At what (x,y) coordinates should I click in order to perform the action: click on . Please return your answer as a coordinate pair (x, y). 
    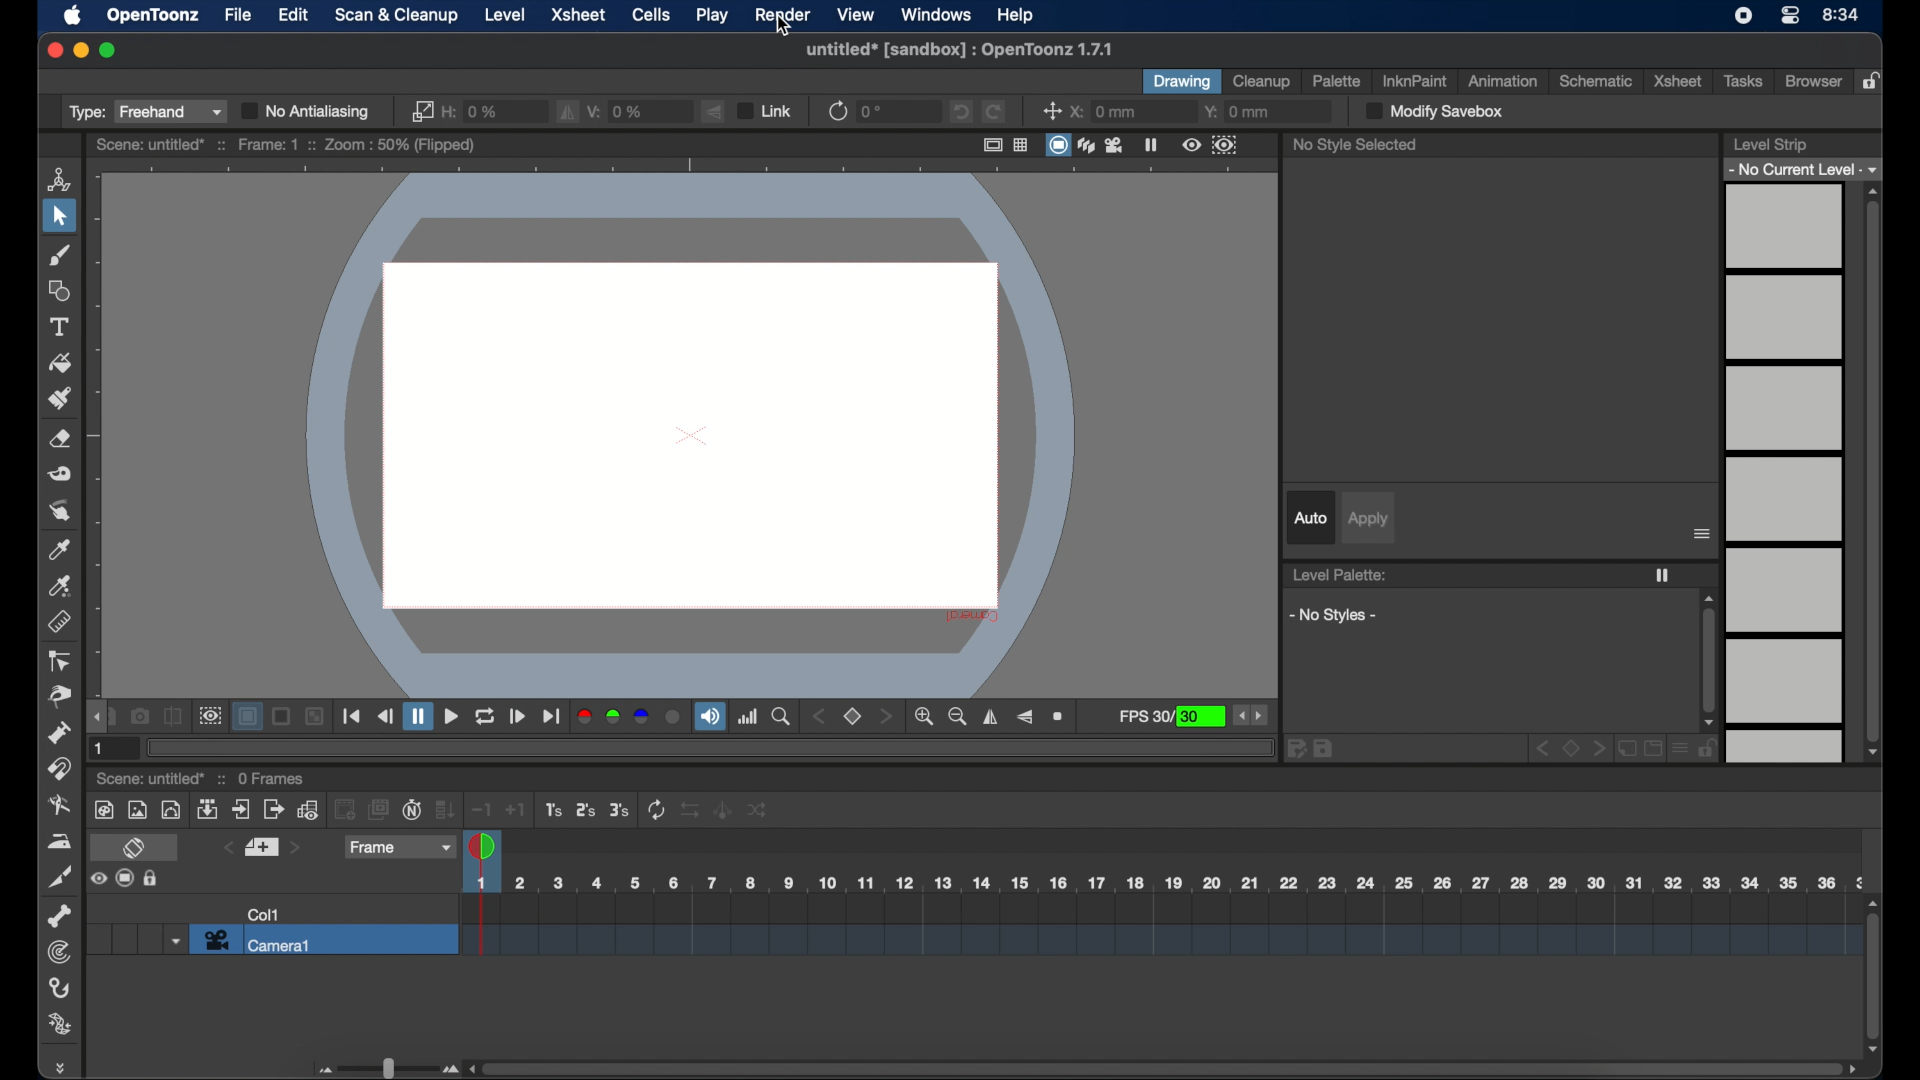
    Looking at the image, I should click on (694, 810).